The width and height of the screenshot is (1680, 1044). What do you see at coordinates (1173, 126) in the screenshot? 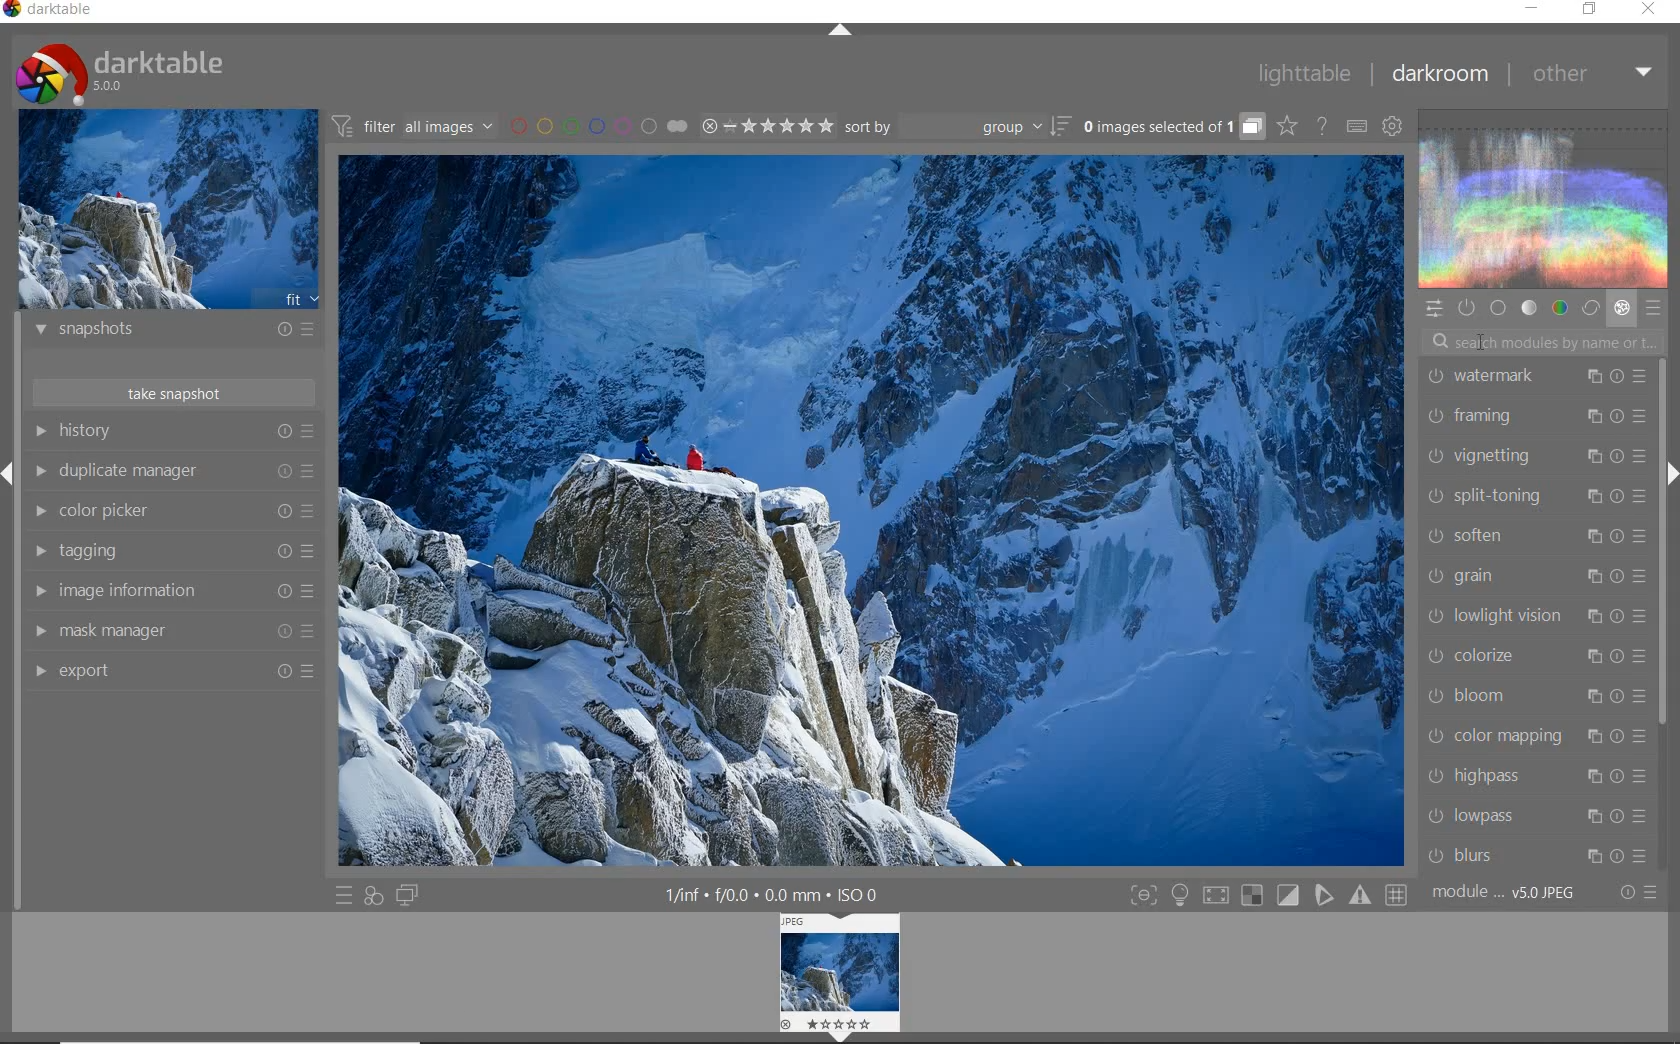
I see `grouped images` at bounding box center [1173, 126].